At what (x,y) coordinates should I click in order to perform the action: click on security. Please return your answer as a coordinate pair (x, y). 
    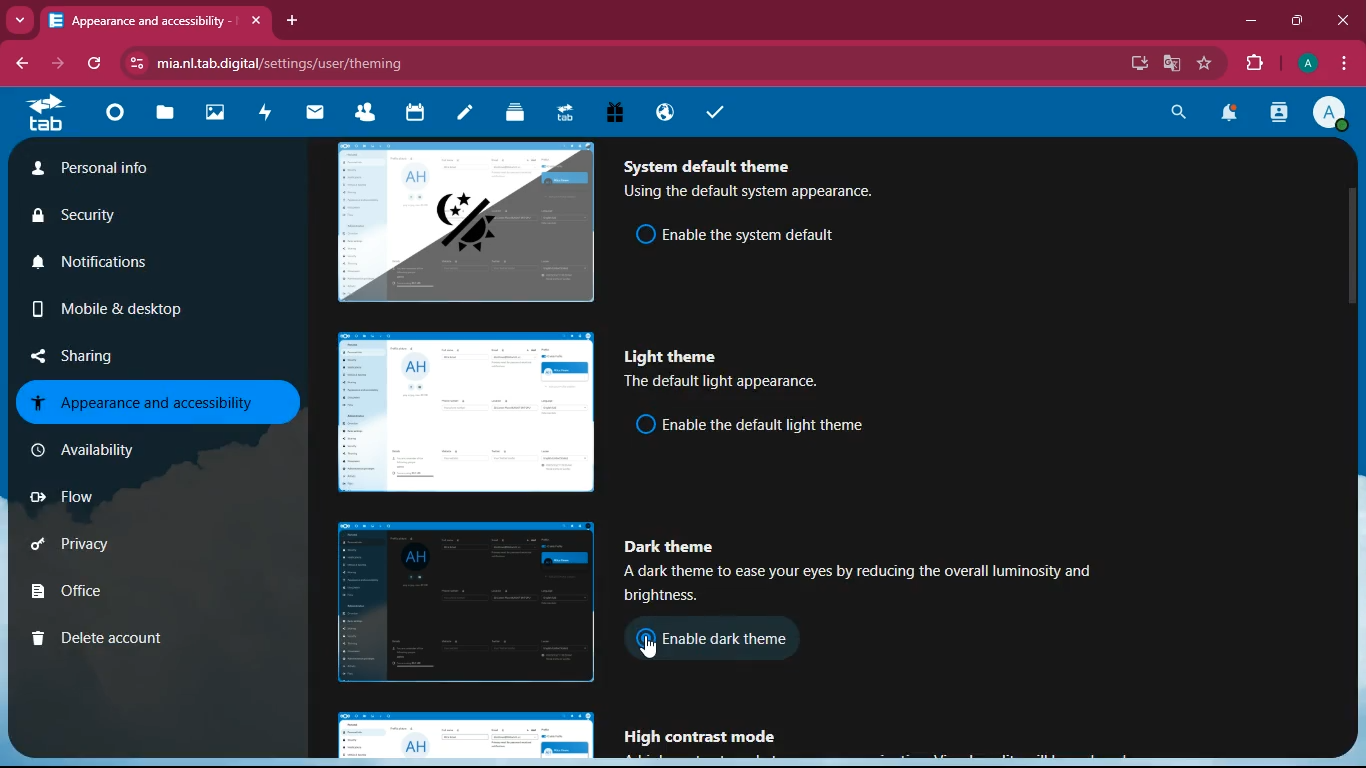
    Looking at the image, I should click on (109, 219).